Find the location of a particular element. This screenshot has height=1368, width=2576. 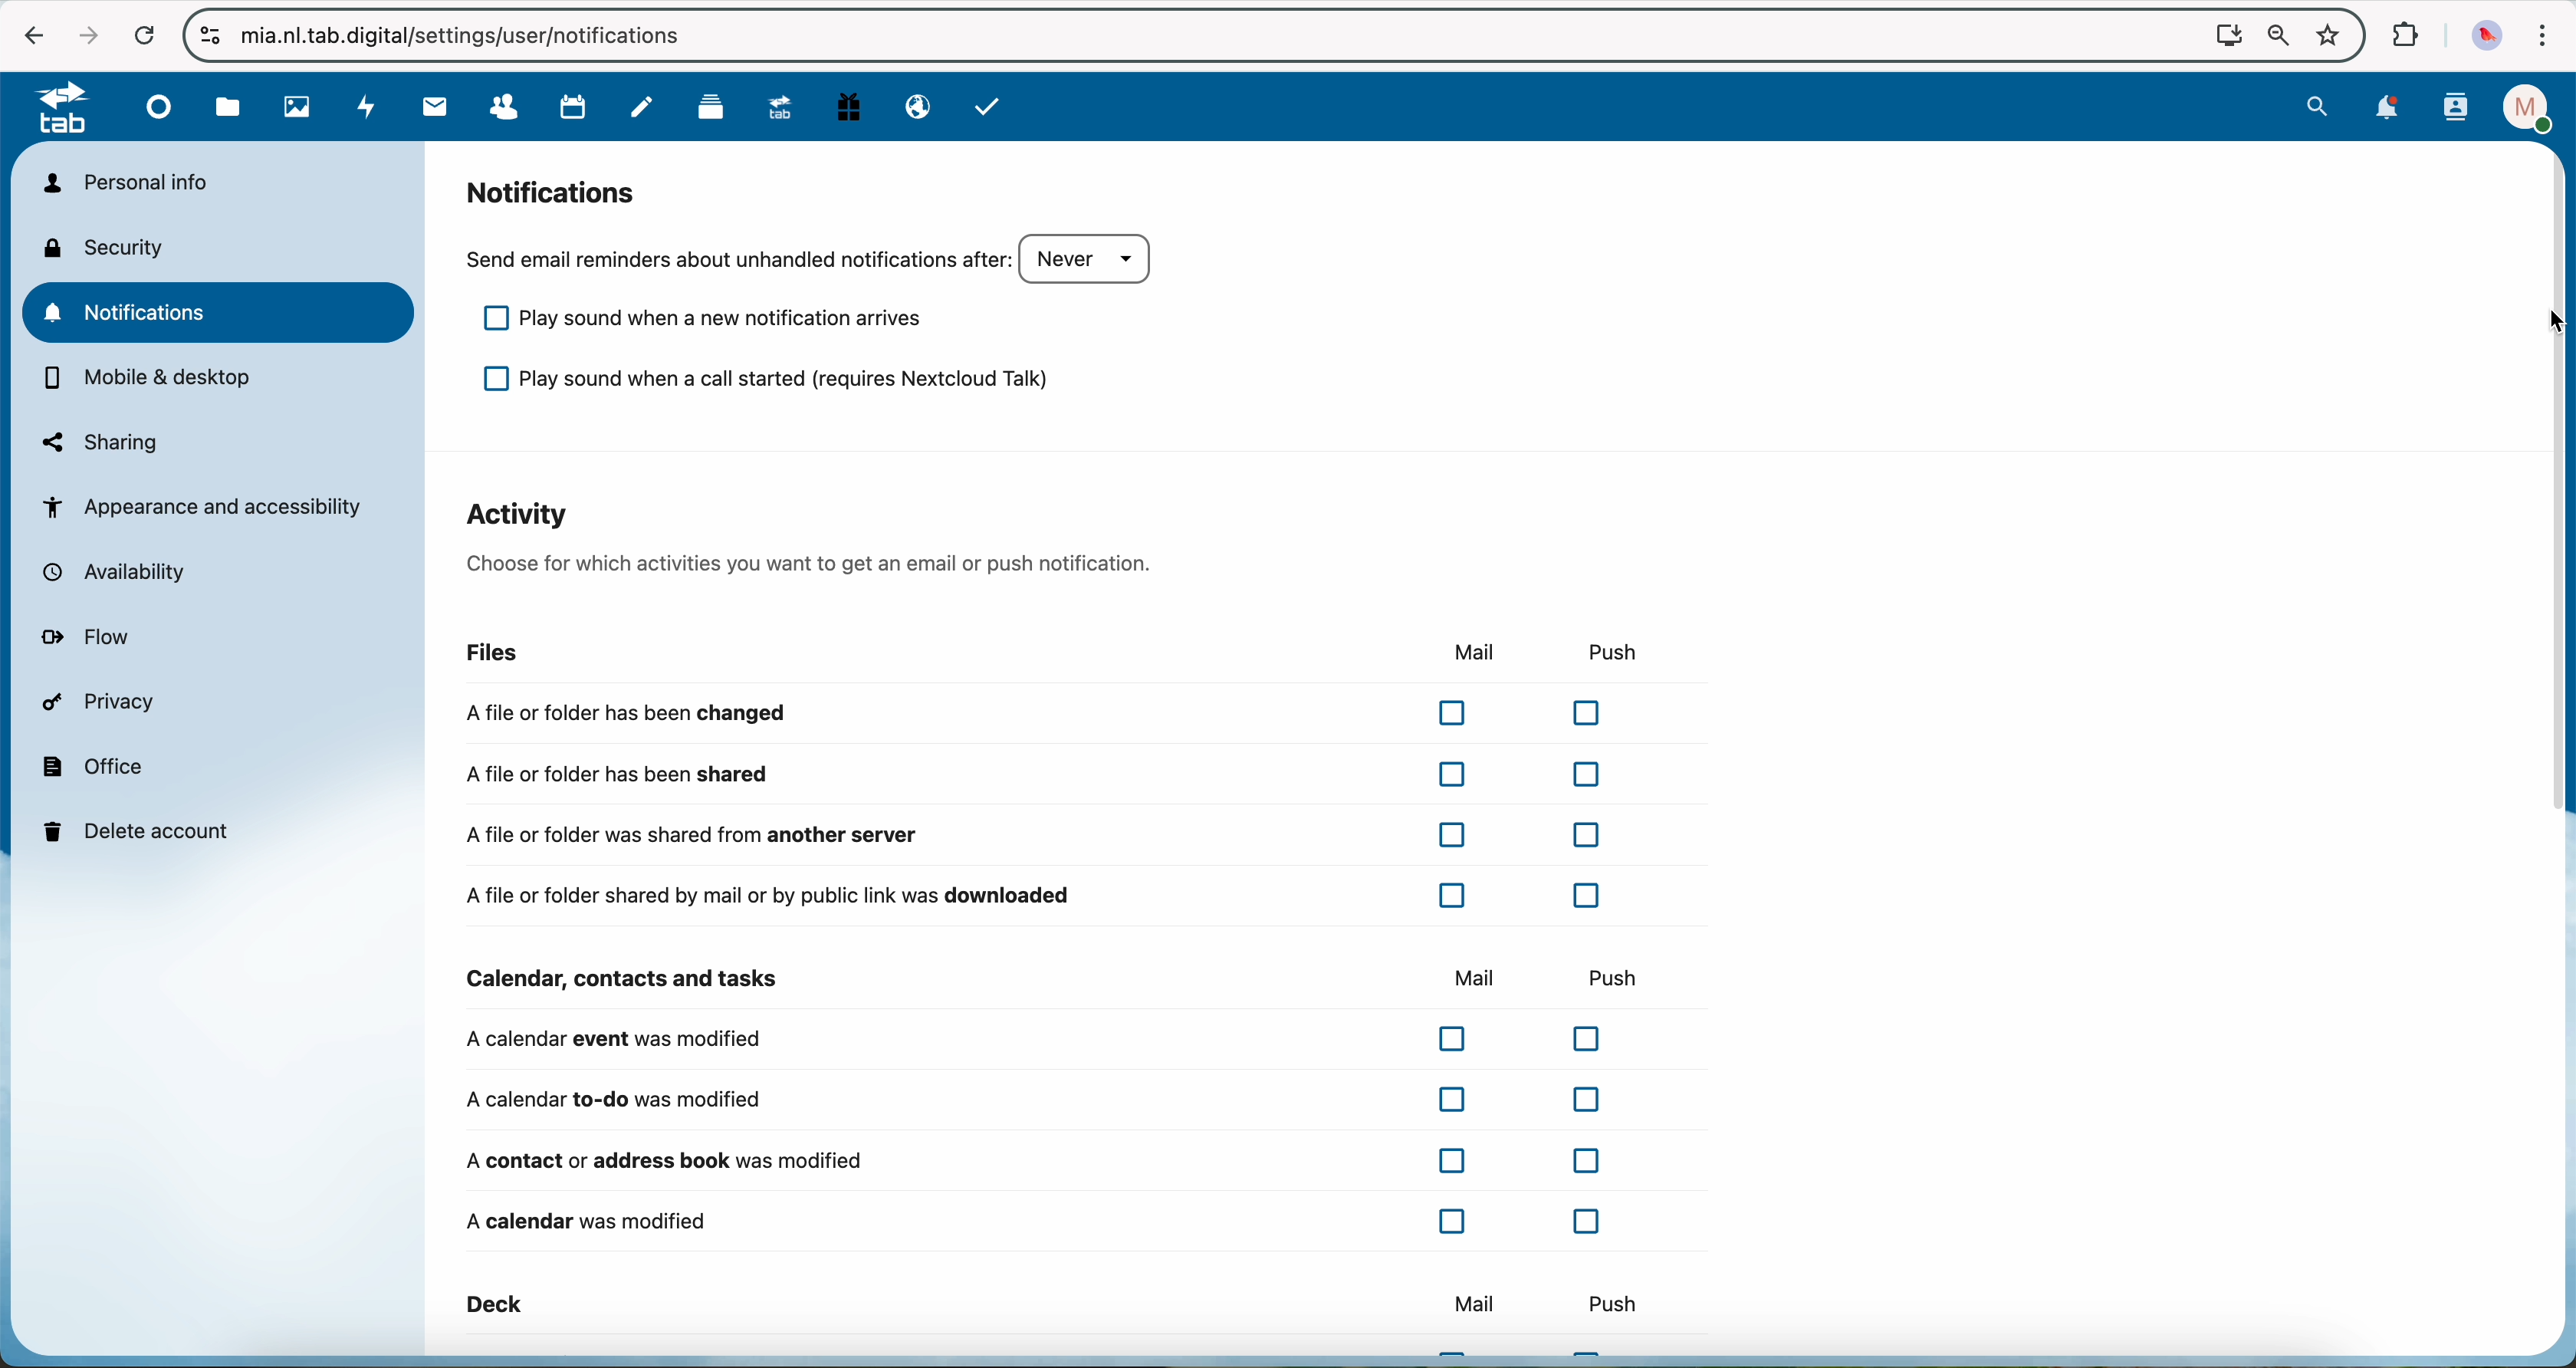

activity is located at coordinates (364, 108).